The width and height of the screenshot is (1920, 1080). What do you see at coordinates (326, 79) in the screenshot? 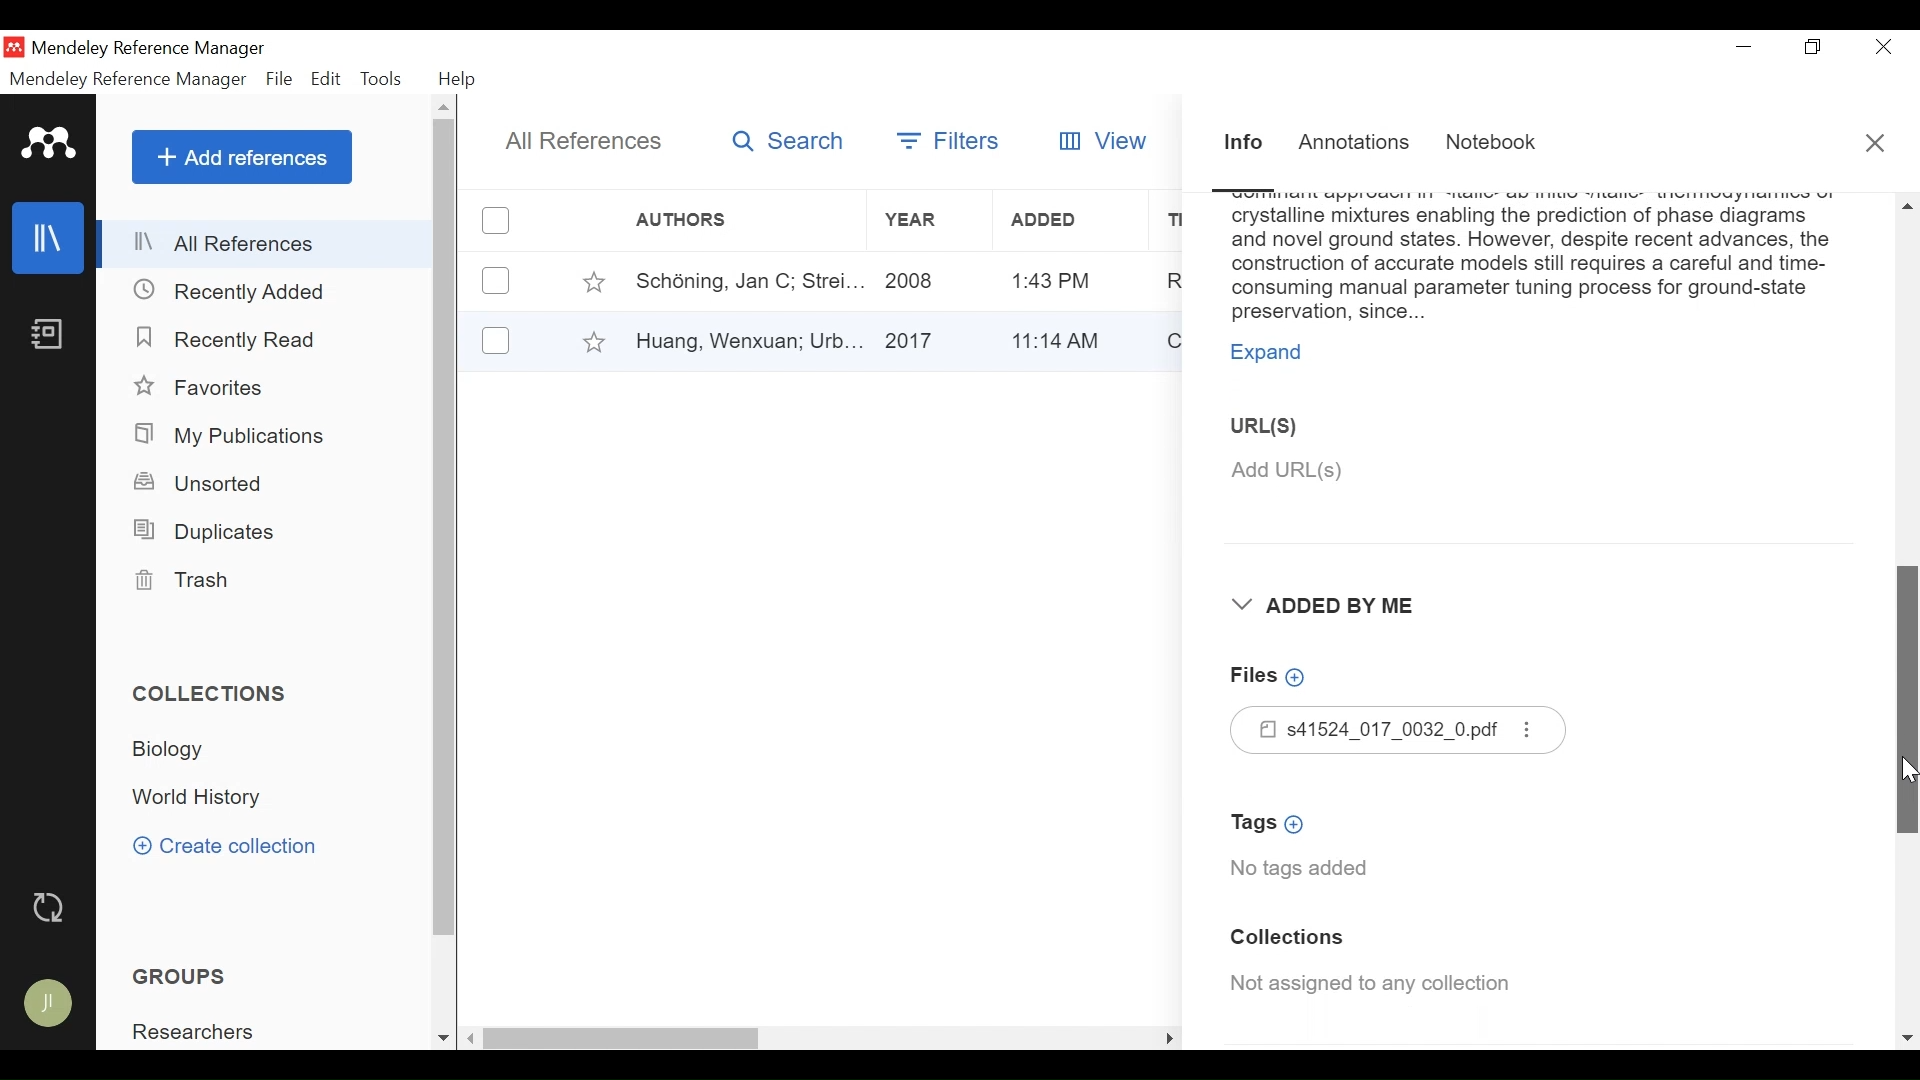
I see `Edit` at bounding box center [326, 79].